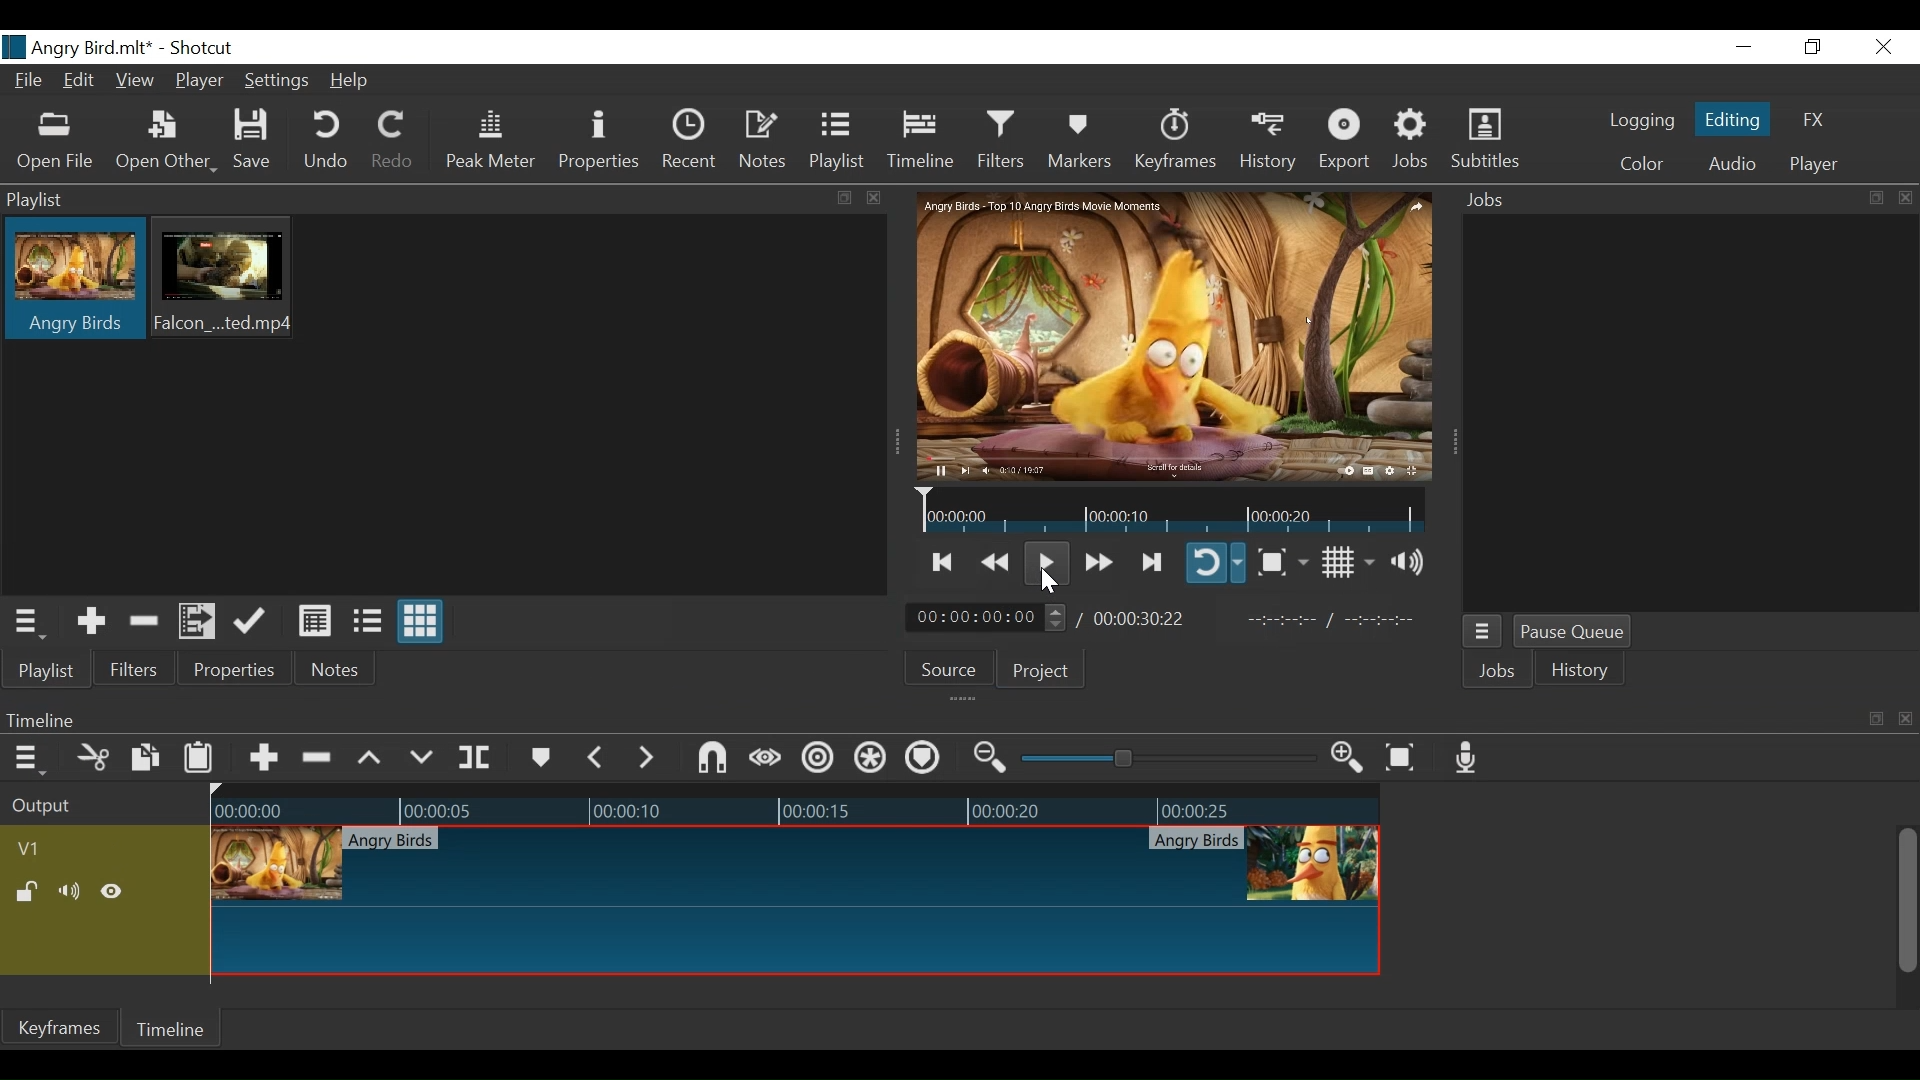 This screenshot has width=1920, height=1080. What do you see at coordinates (179, 1031) in the screenshot?
I see `Timeline` at bounding box center [179, 1031].